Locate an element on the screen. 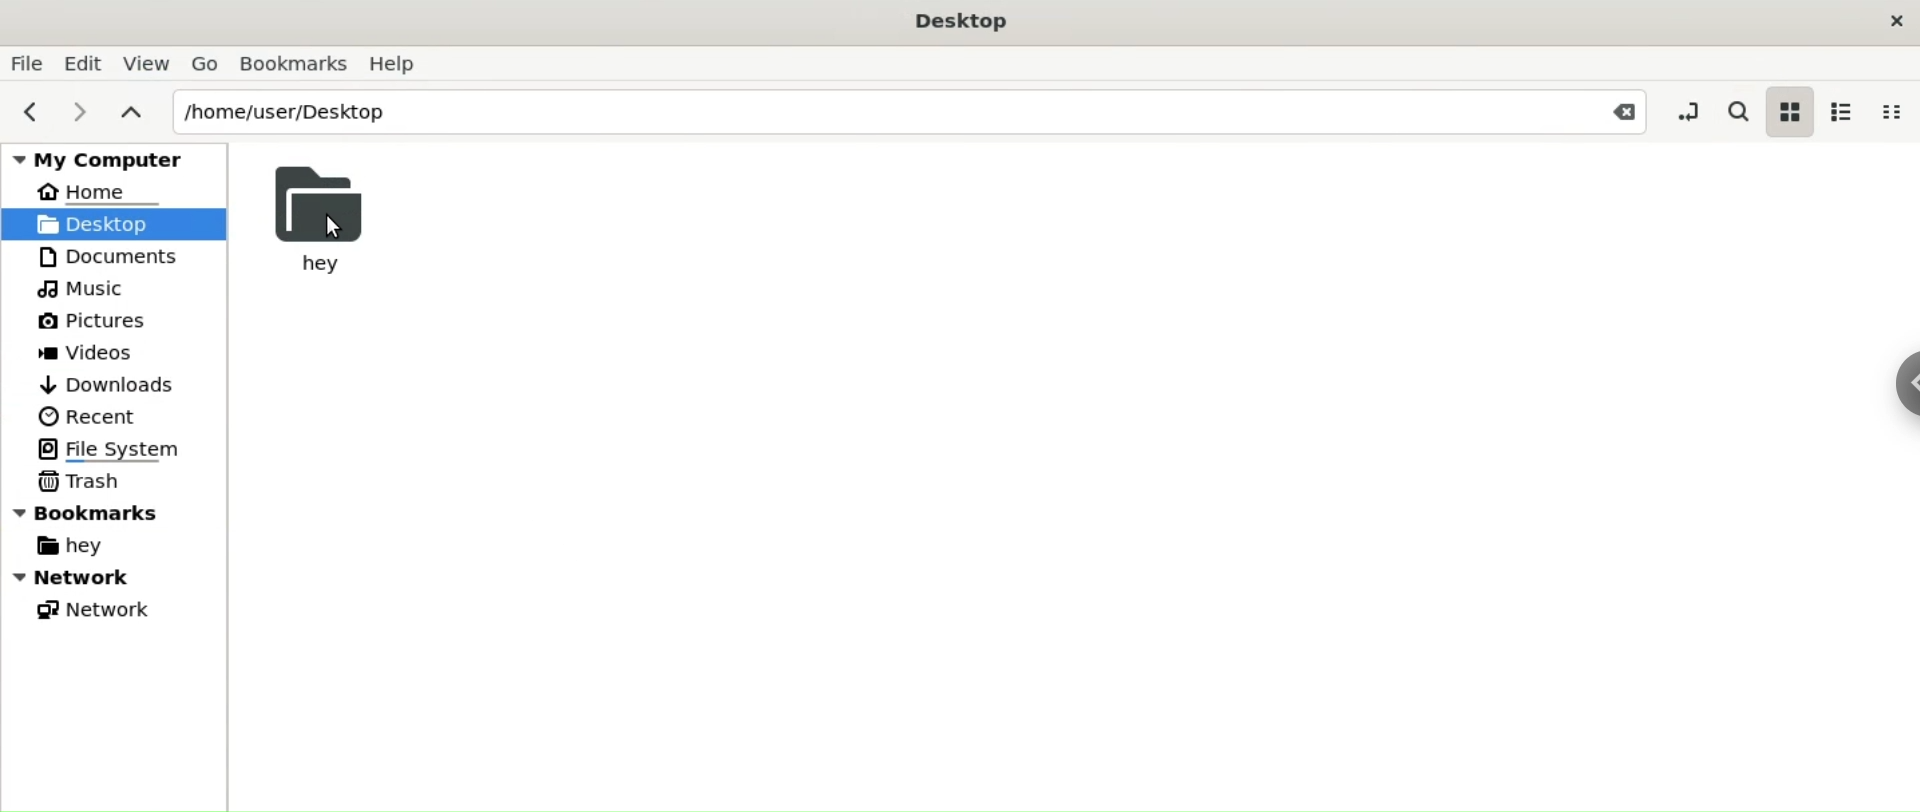 The height and width of the screenshot is (812, 1920). next is located at coordinates (73, 113).